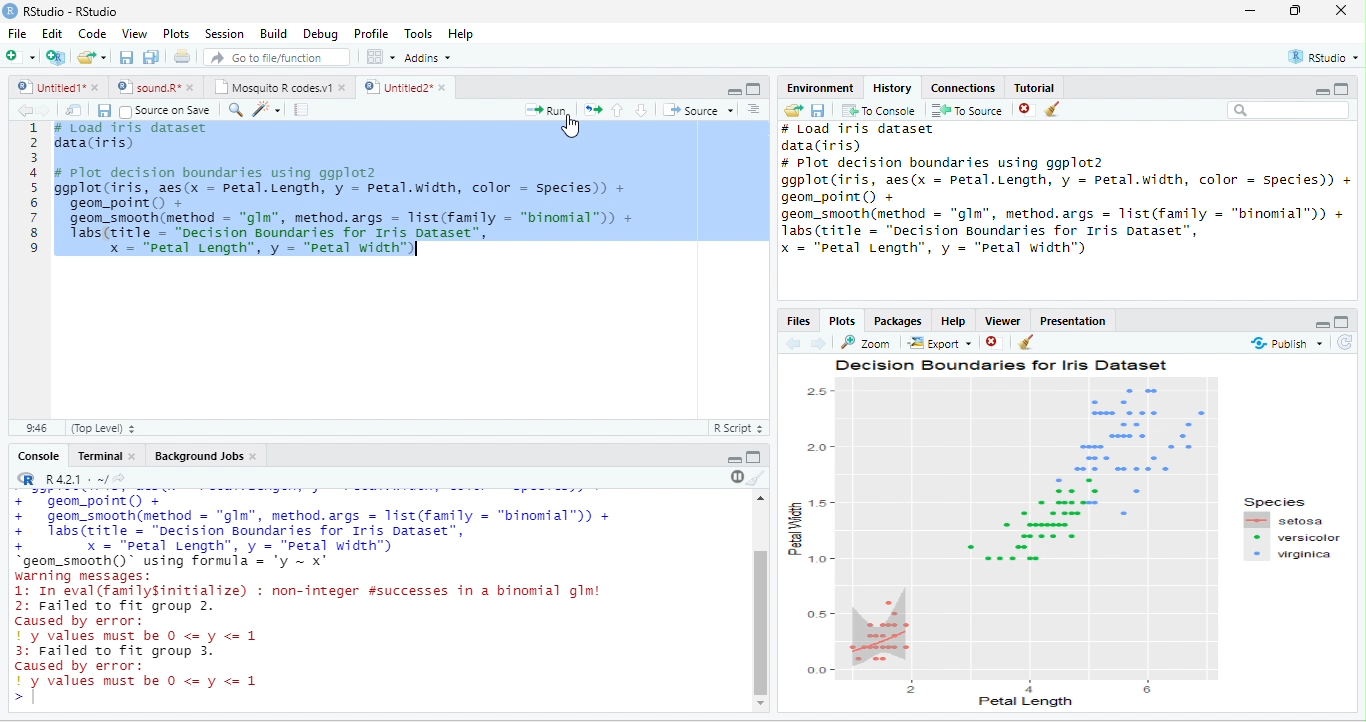 Image resolution: width=1366 pixels, height=722 pixels. Describe the element at coordinates (428, 58) in the screenshot. I see `Addins` at that location.